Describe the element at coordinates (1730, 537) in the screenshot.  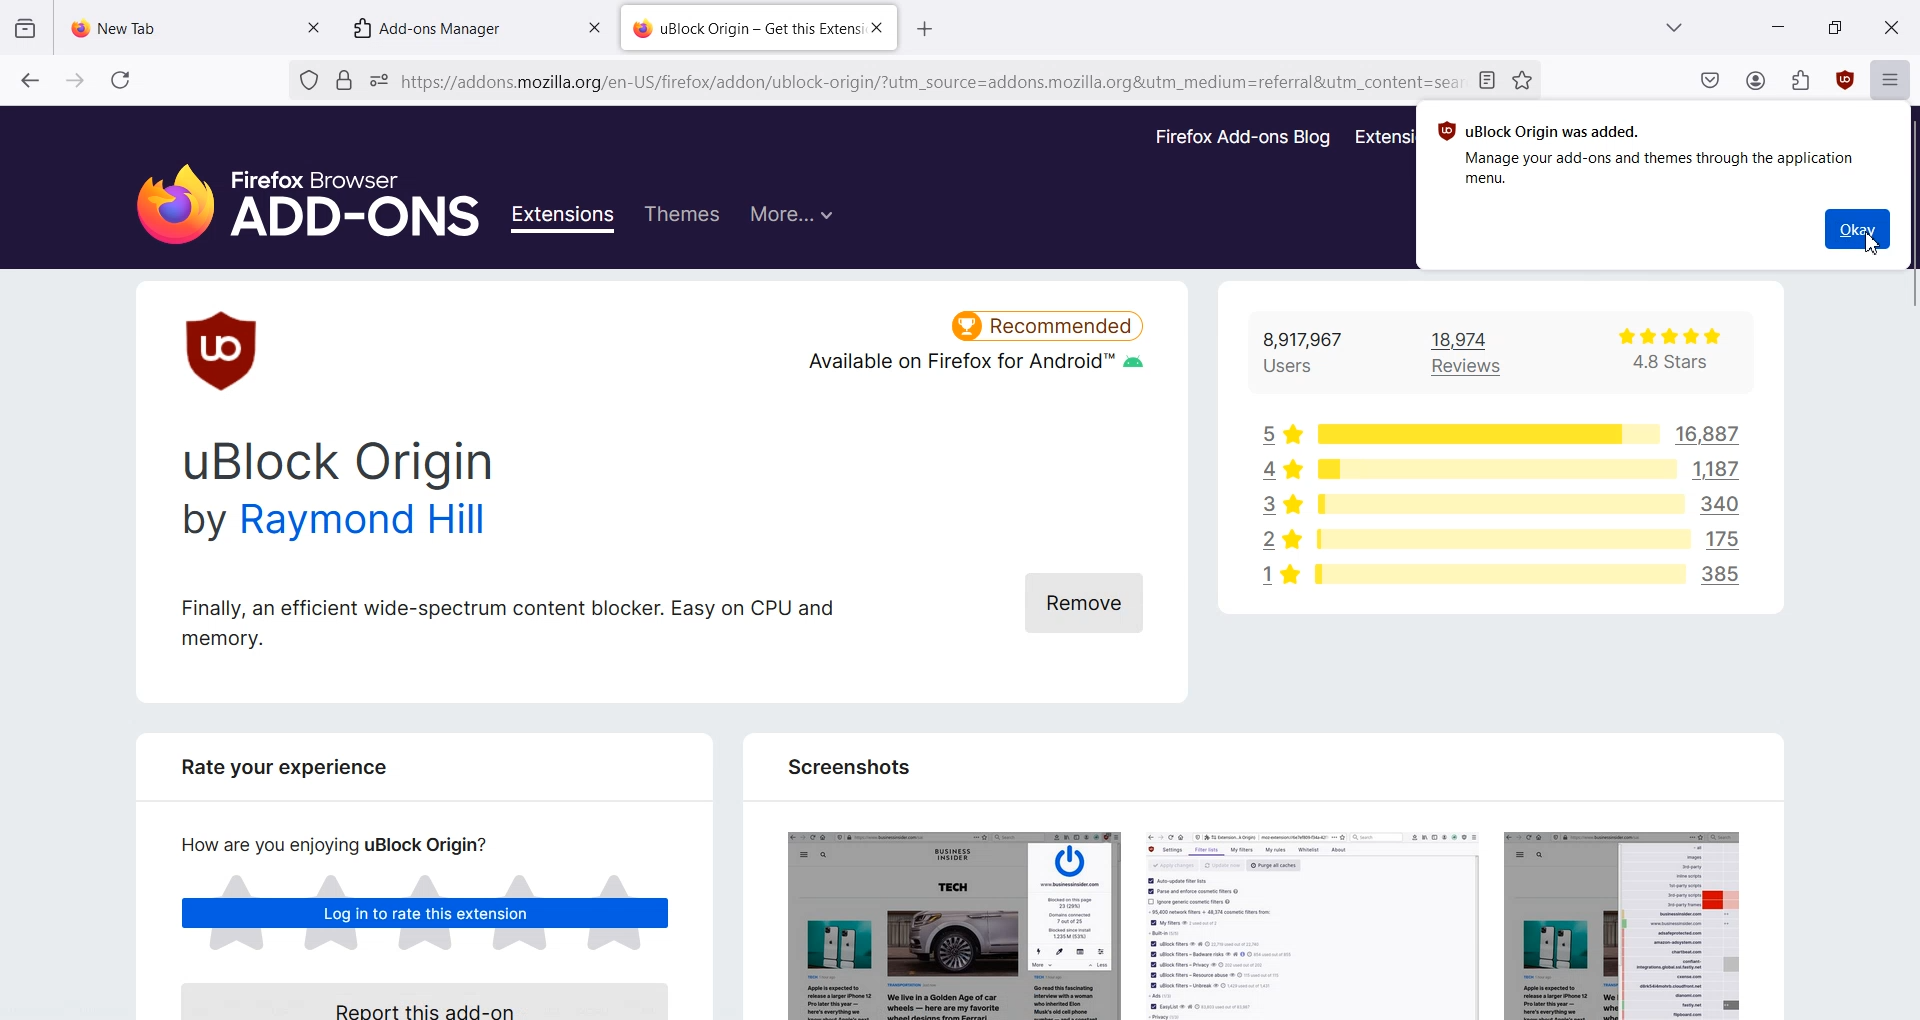
I see `175 users` at that location.